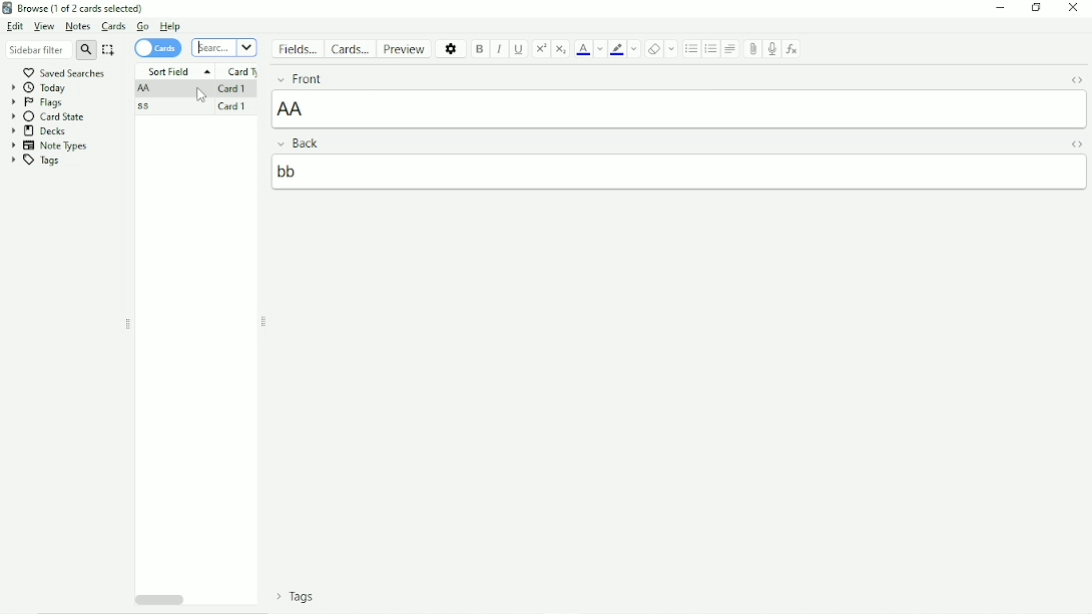 This screenshot has width=1092, height=614. Describe the element at coordinates (143, 27) in the screenshot. I see `Go` at that location.